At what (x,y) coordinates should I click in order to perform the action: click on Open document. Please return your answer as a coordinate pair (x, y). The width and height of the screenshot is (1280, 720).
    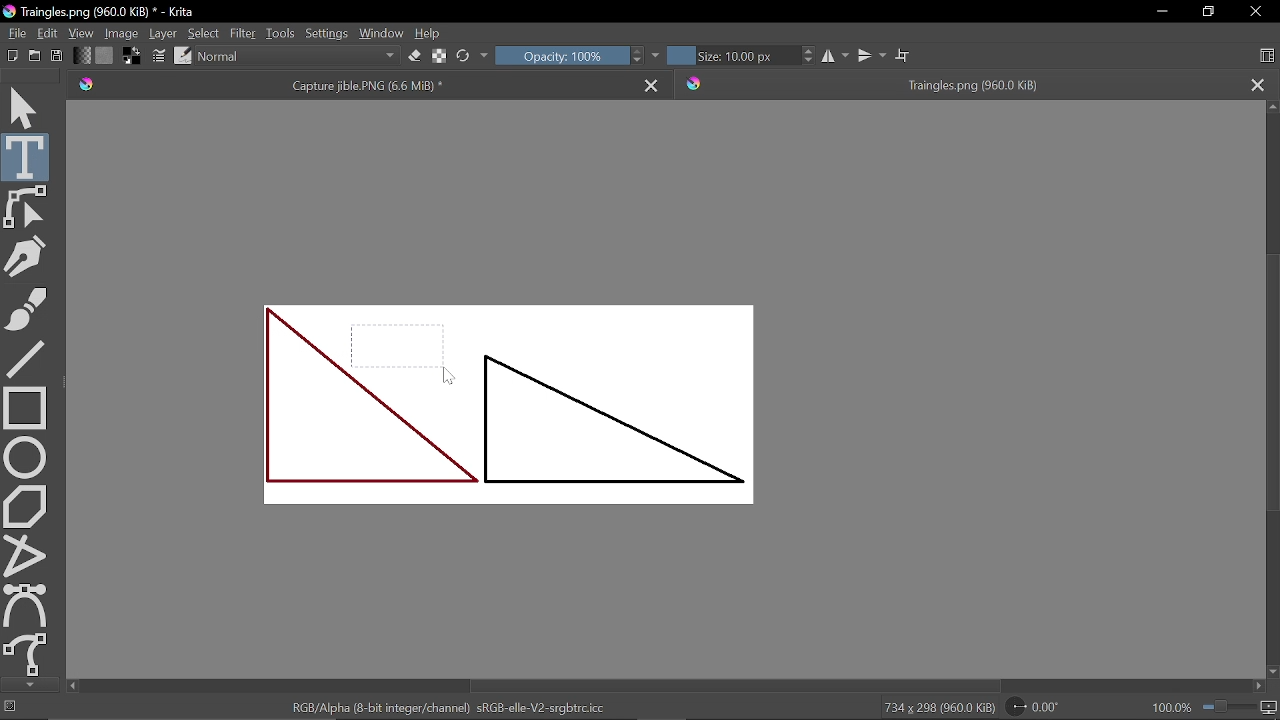
    Looking at the image, I should click on (34, 58).